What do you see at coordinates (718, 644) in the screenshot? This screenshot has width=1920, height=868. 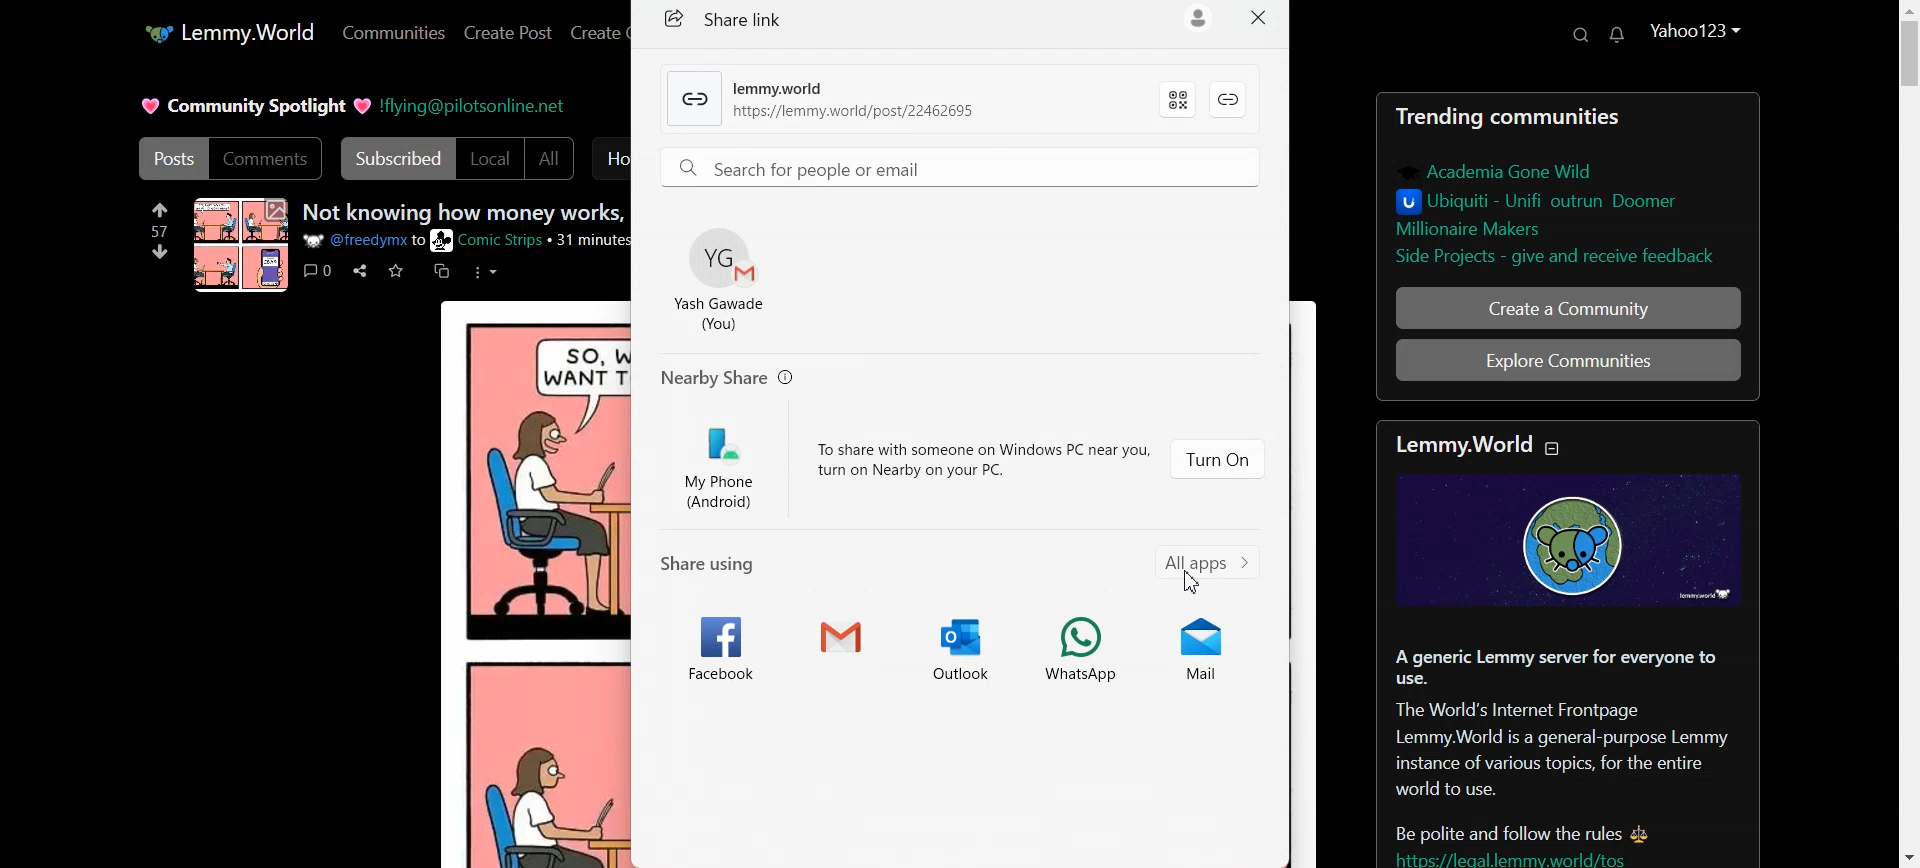 I see `Facebook` at bounding box center [718, 644].